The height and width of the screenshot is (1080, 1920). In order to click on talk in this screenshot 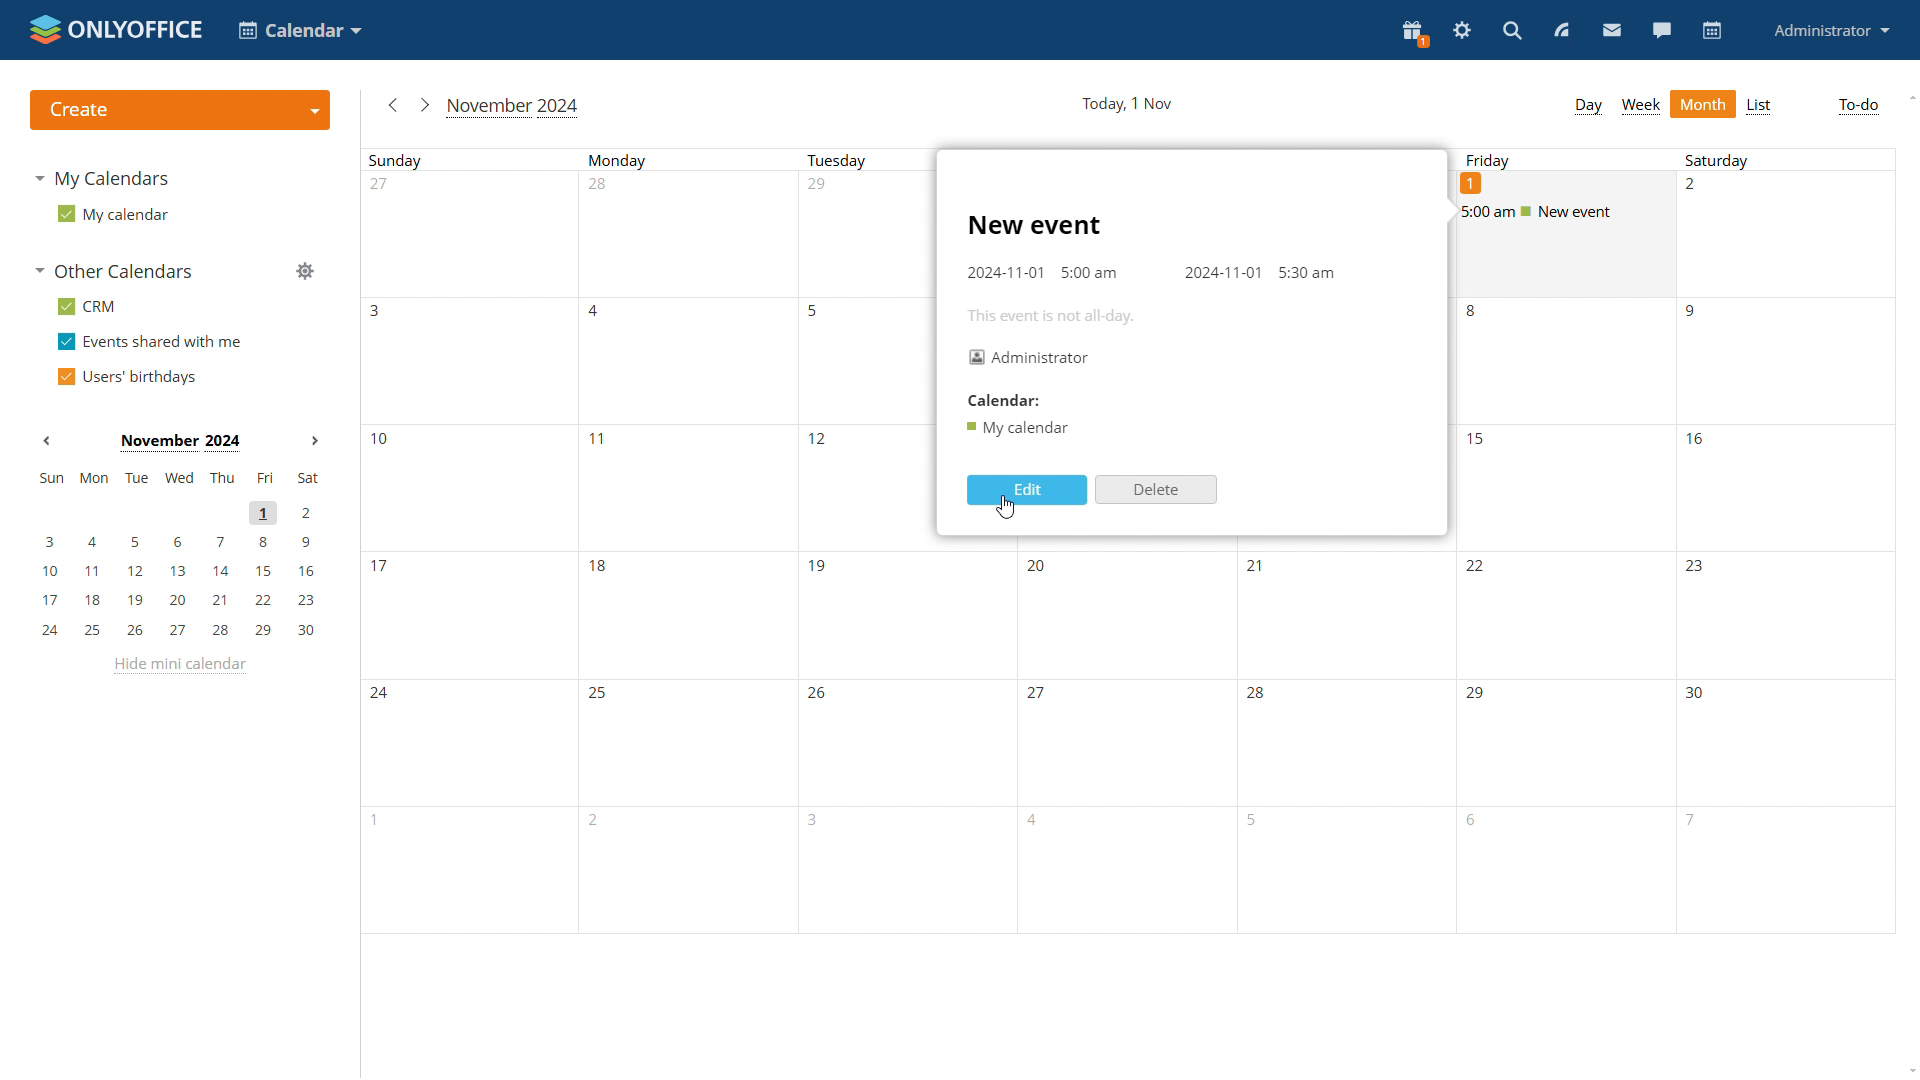, I will do `click(1661, 30)`.